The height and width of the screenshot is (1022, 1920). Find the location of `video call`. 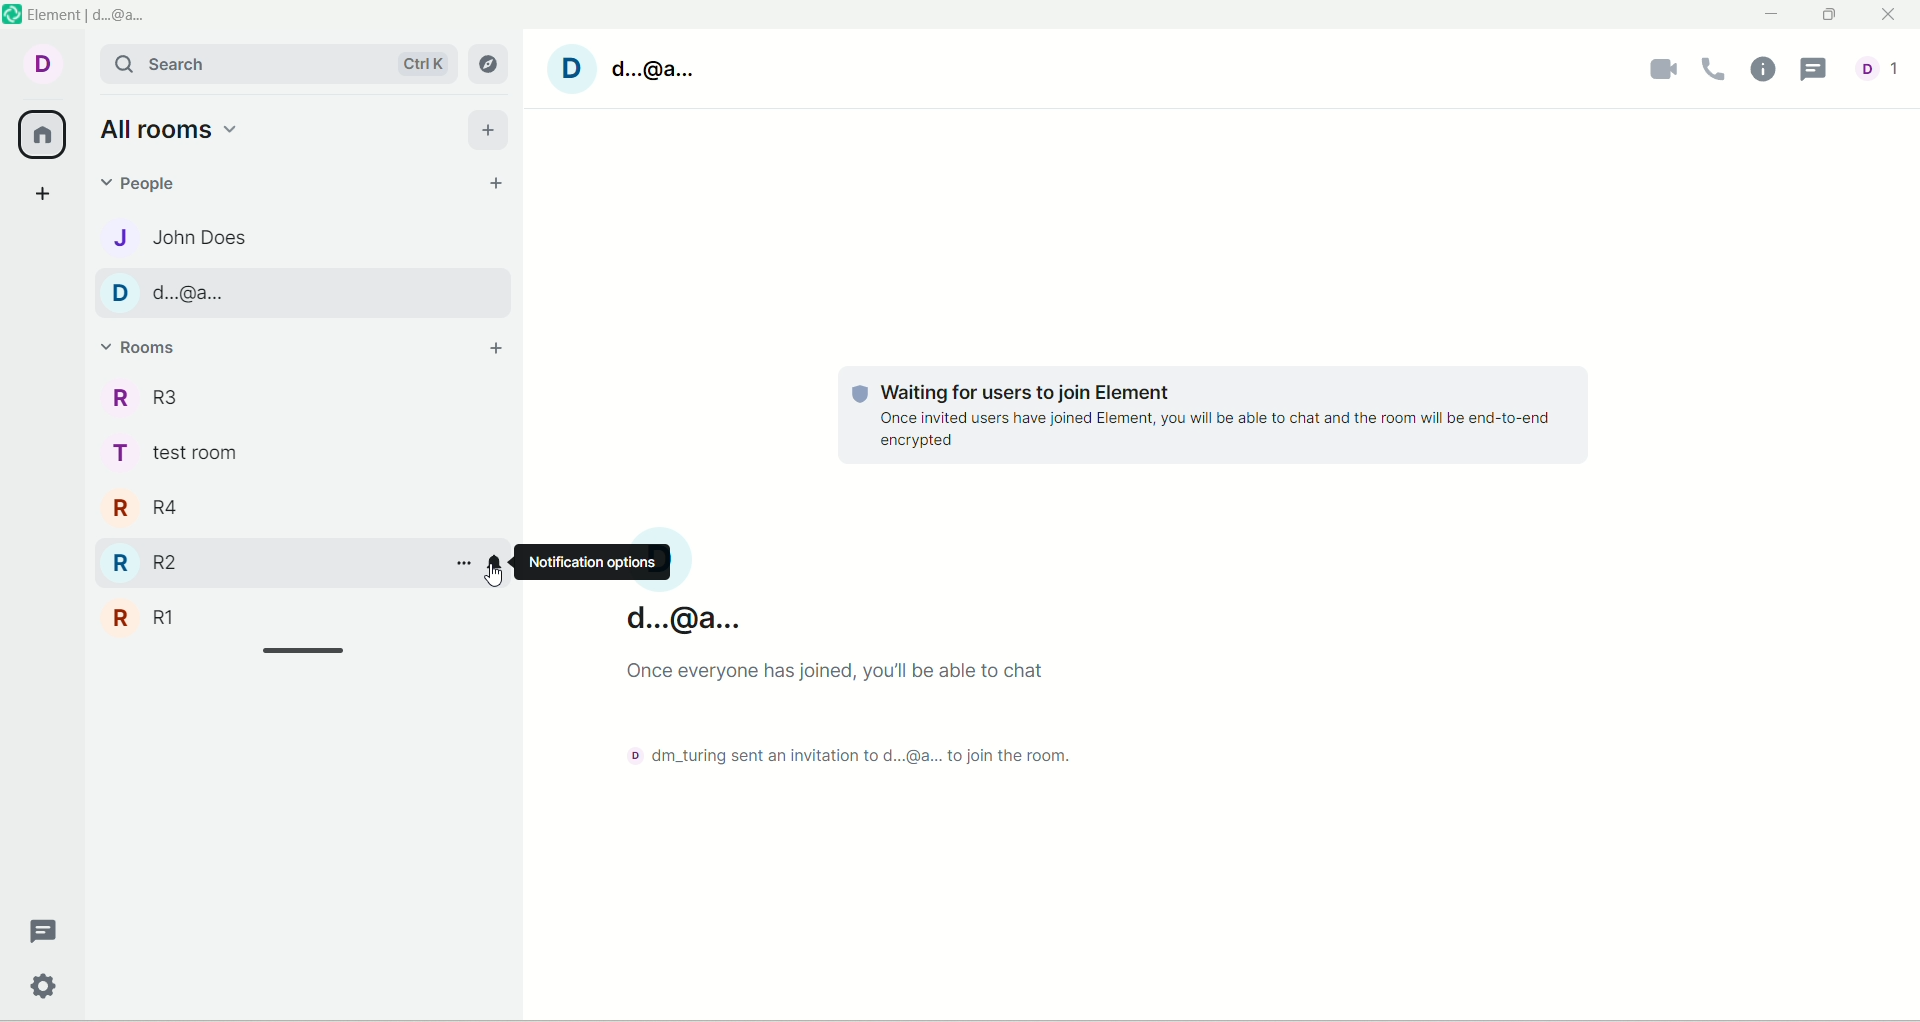

video call is located at coordinates (1663, 69).